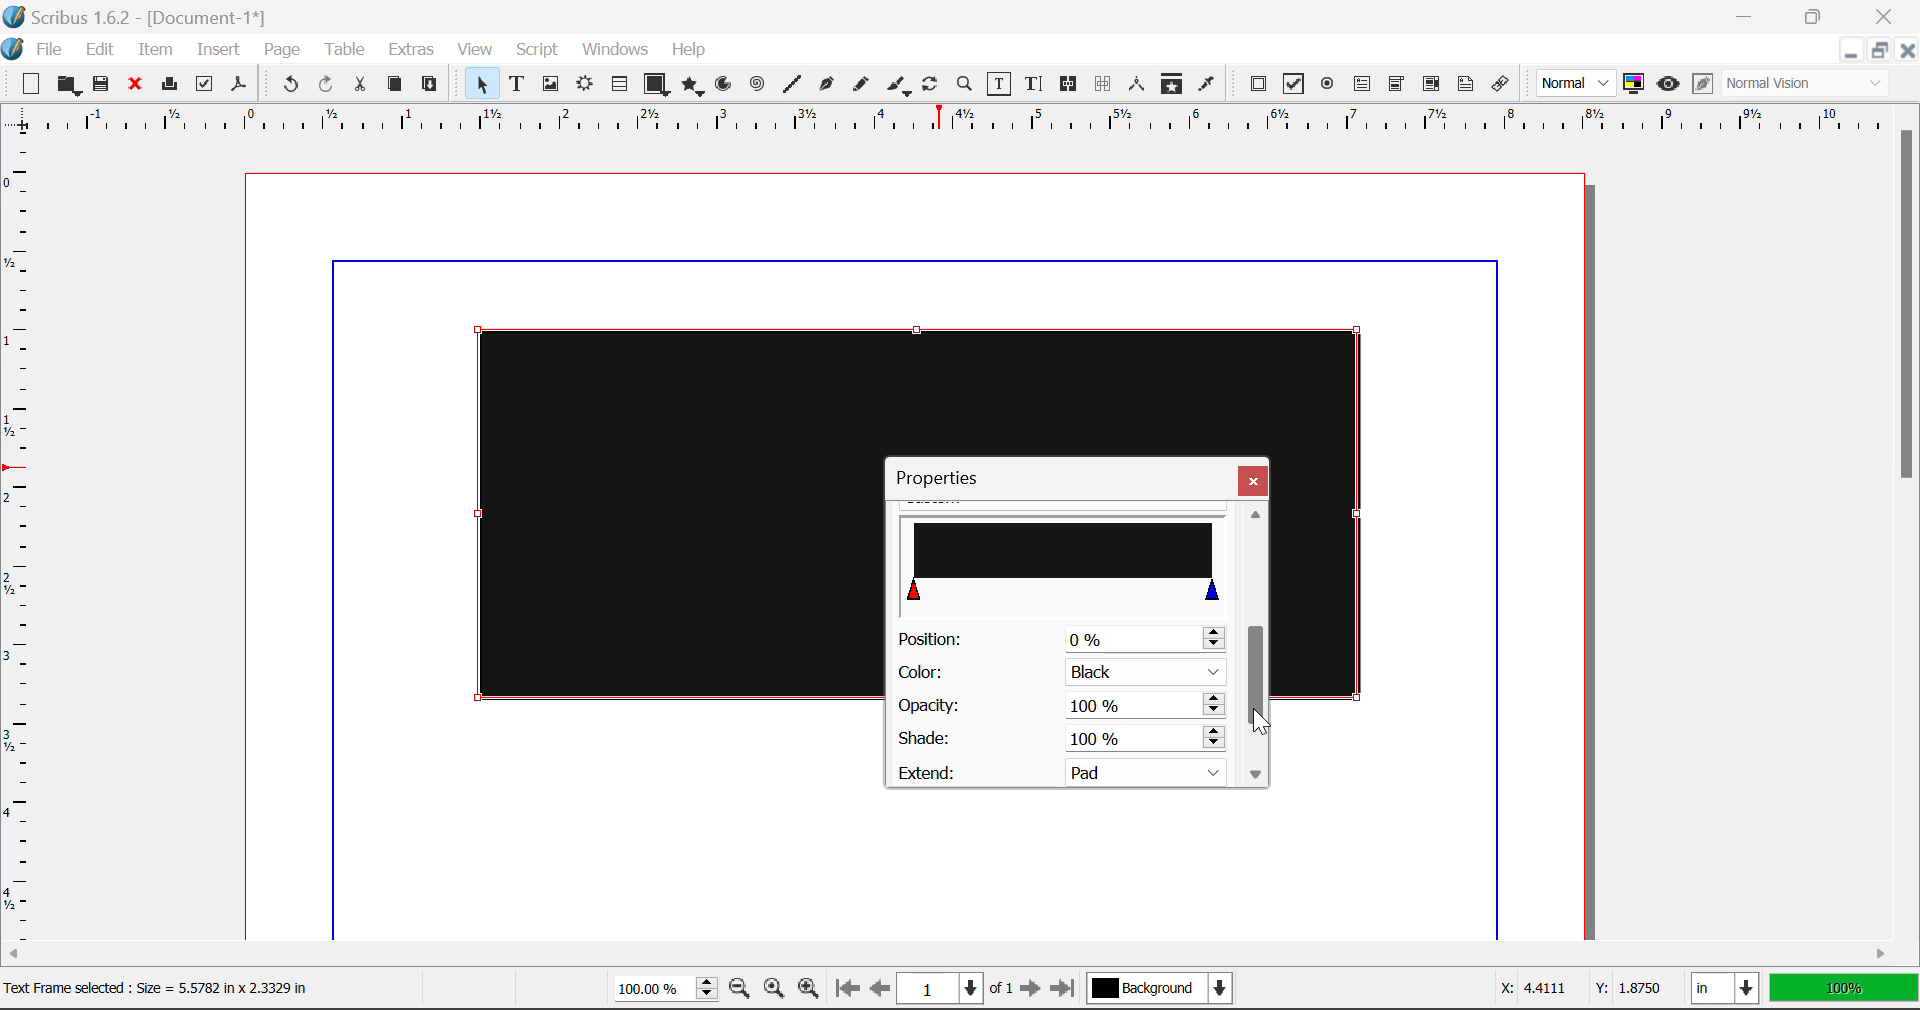 Image resolution: width=1920 pixels, height=1010 pixels. What do you see at coordinates (1067, 992) in the screenshot?
I see `Last Page` at bounding box center [1067, 992].